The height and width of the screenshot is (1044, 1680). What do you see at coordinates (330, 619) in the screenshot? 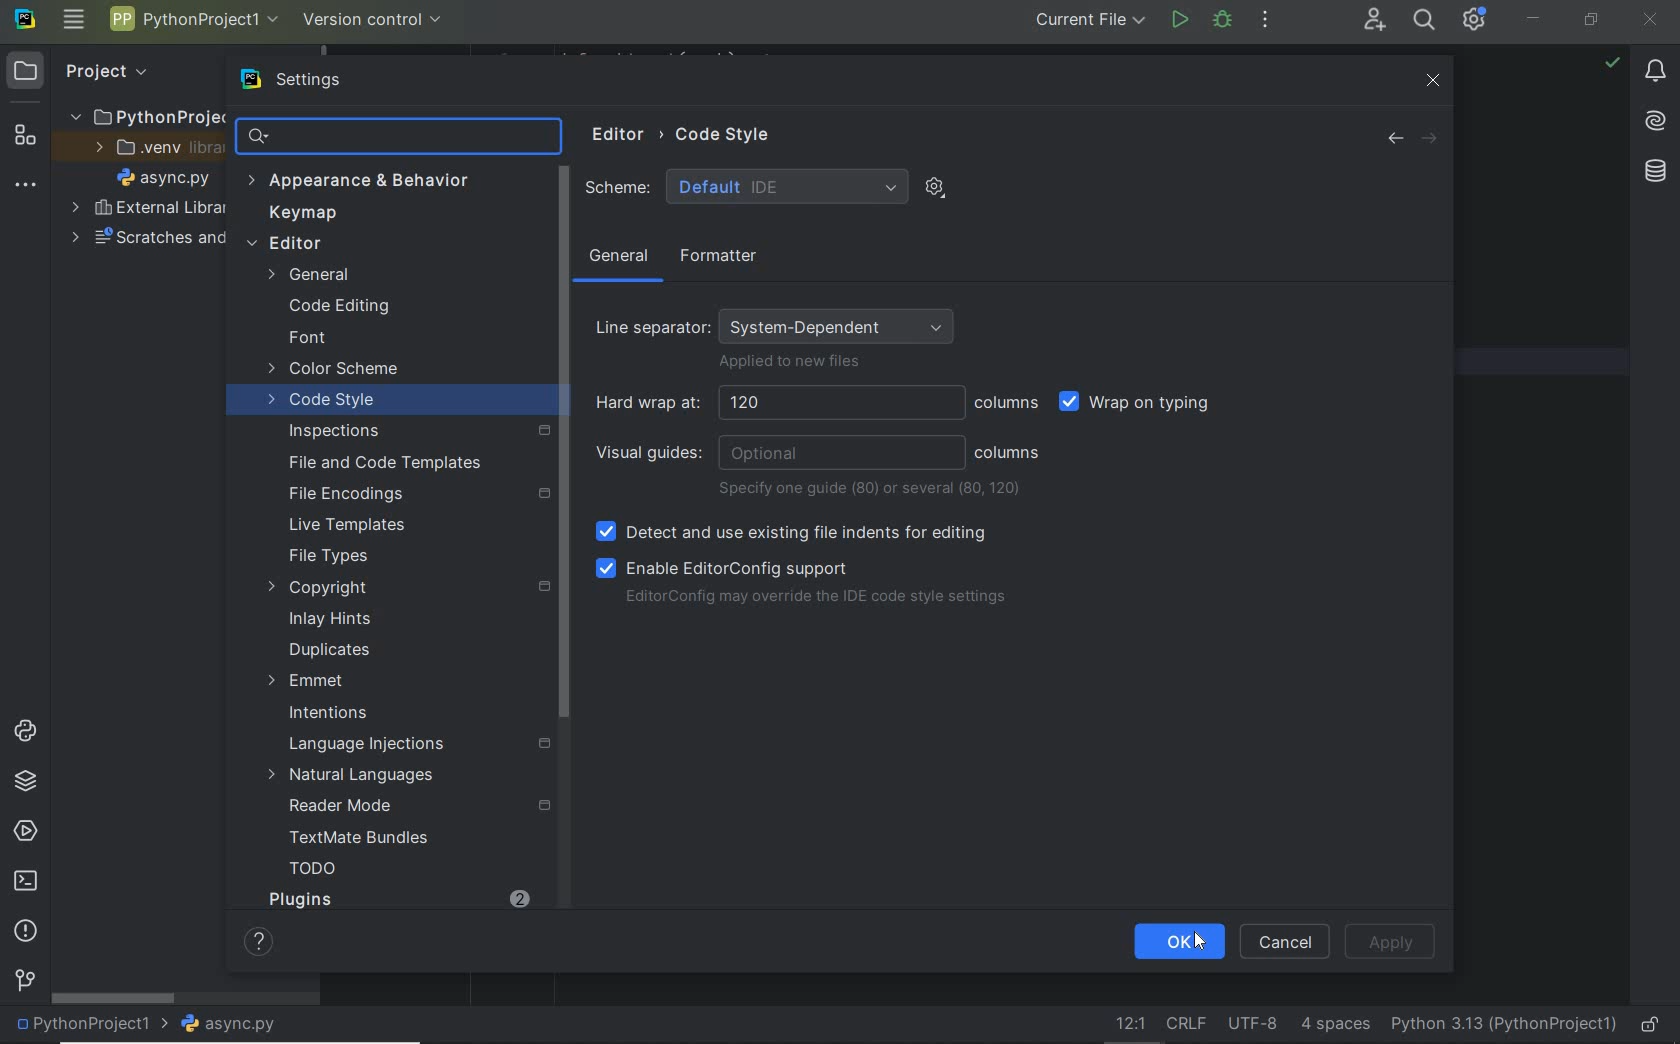
I see `Inlay Hints` at bounding box center [330, 619].